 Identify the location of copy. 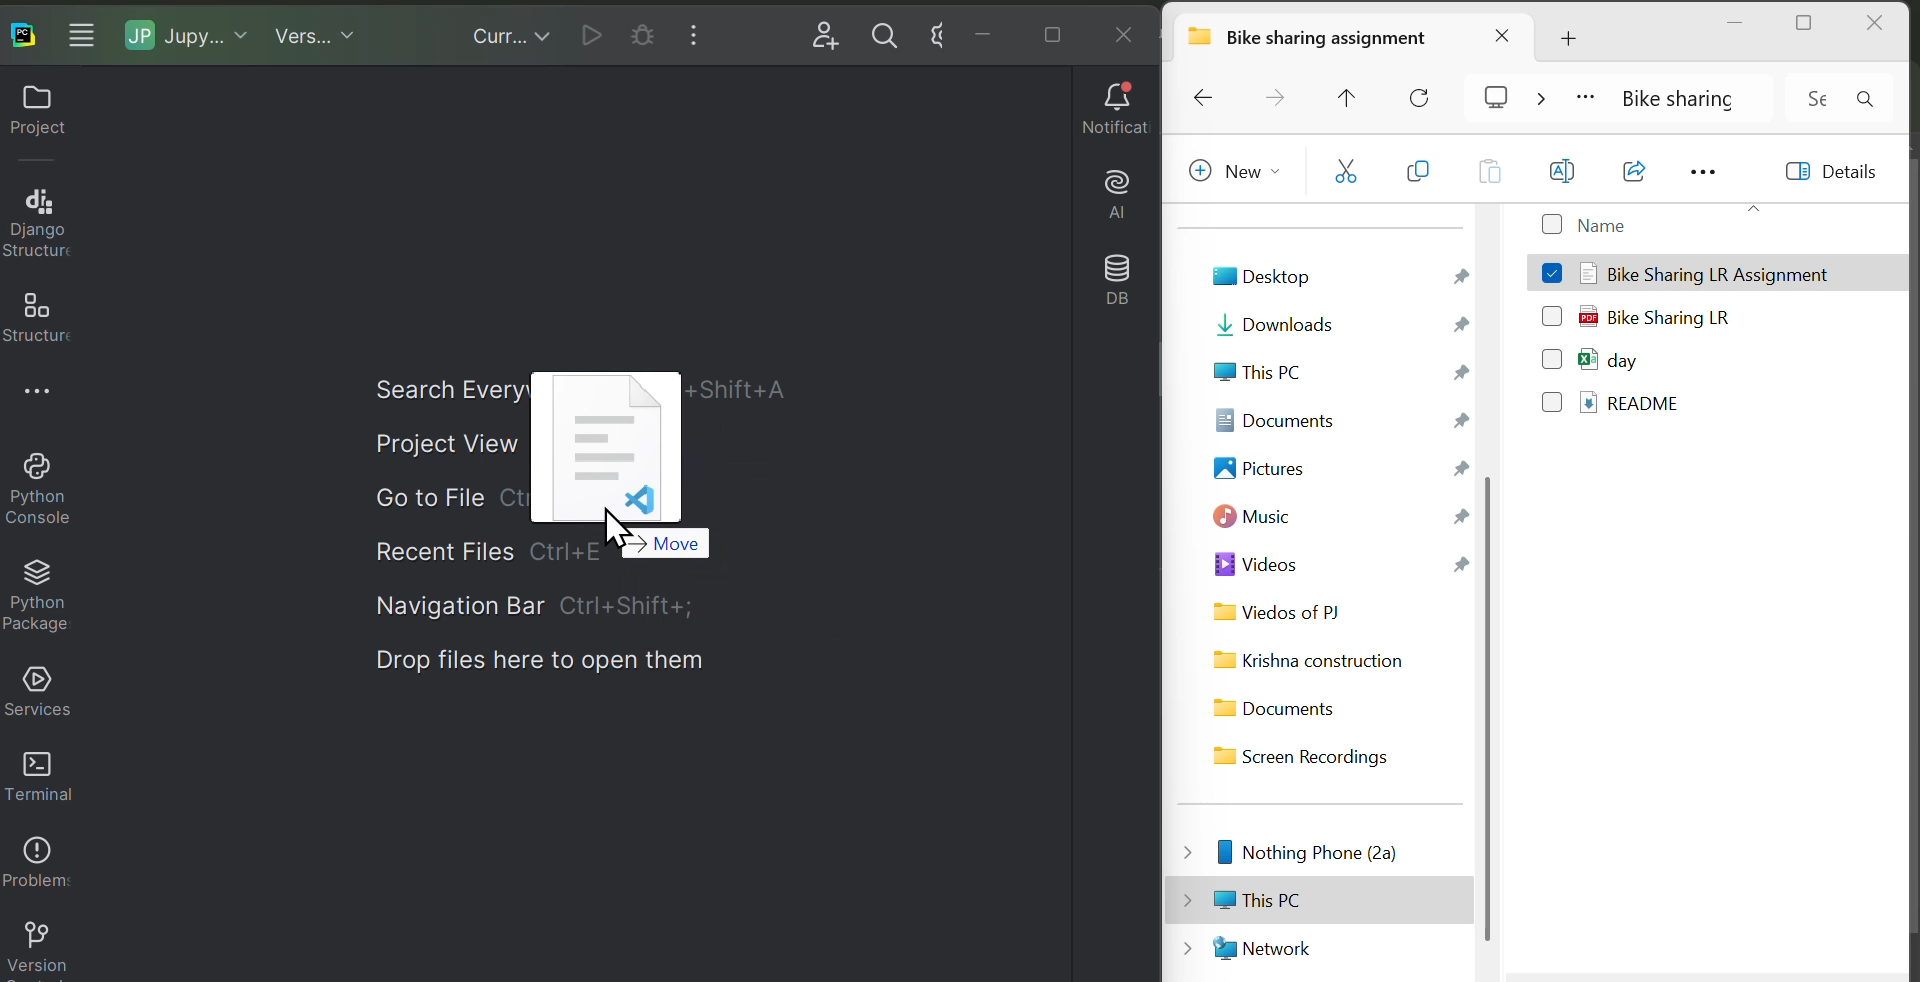
(1419, 173).